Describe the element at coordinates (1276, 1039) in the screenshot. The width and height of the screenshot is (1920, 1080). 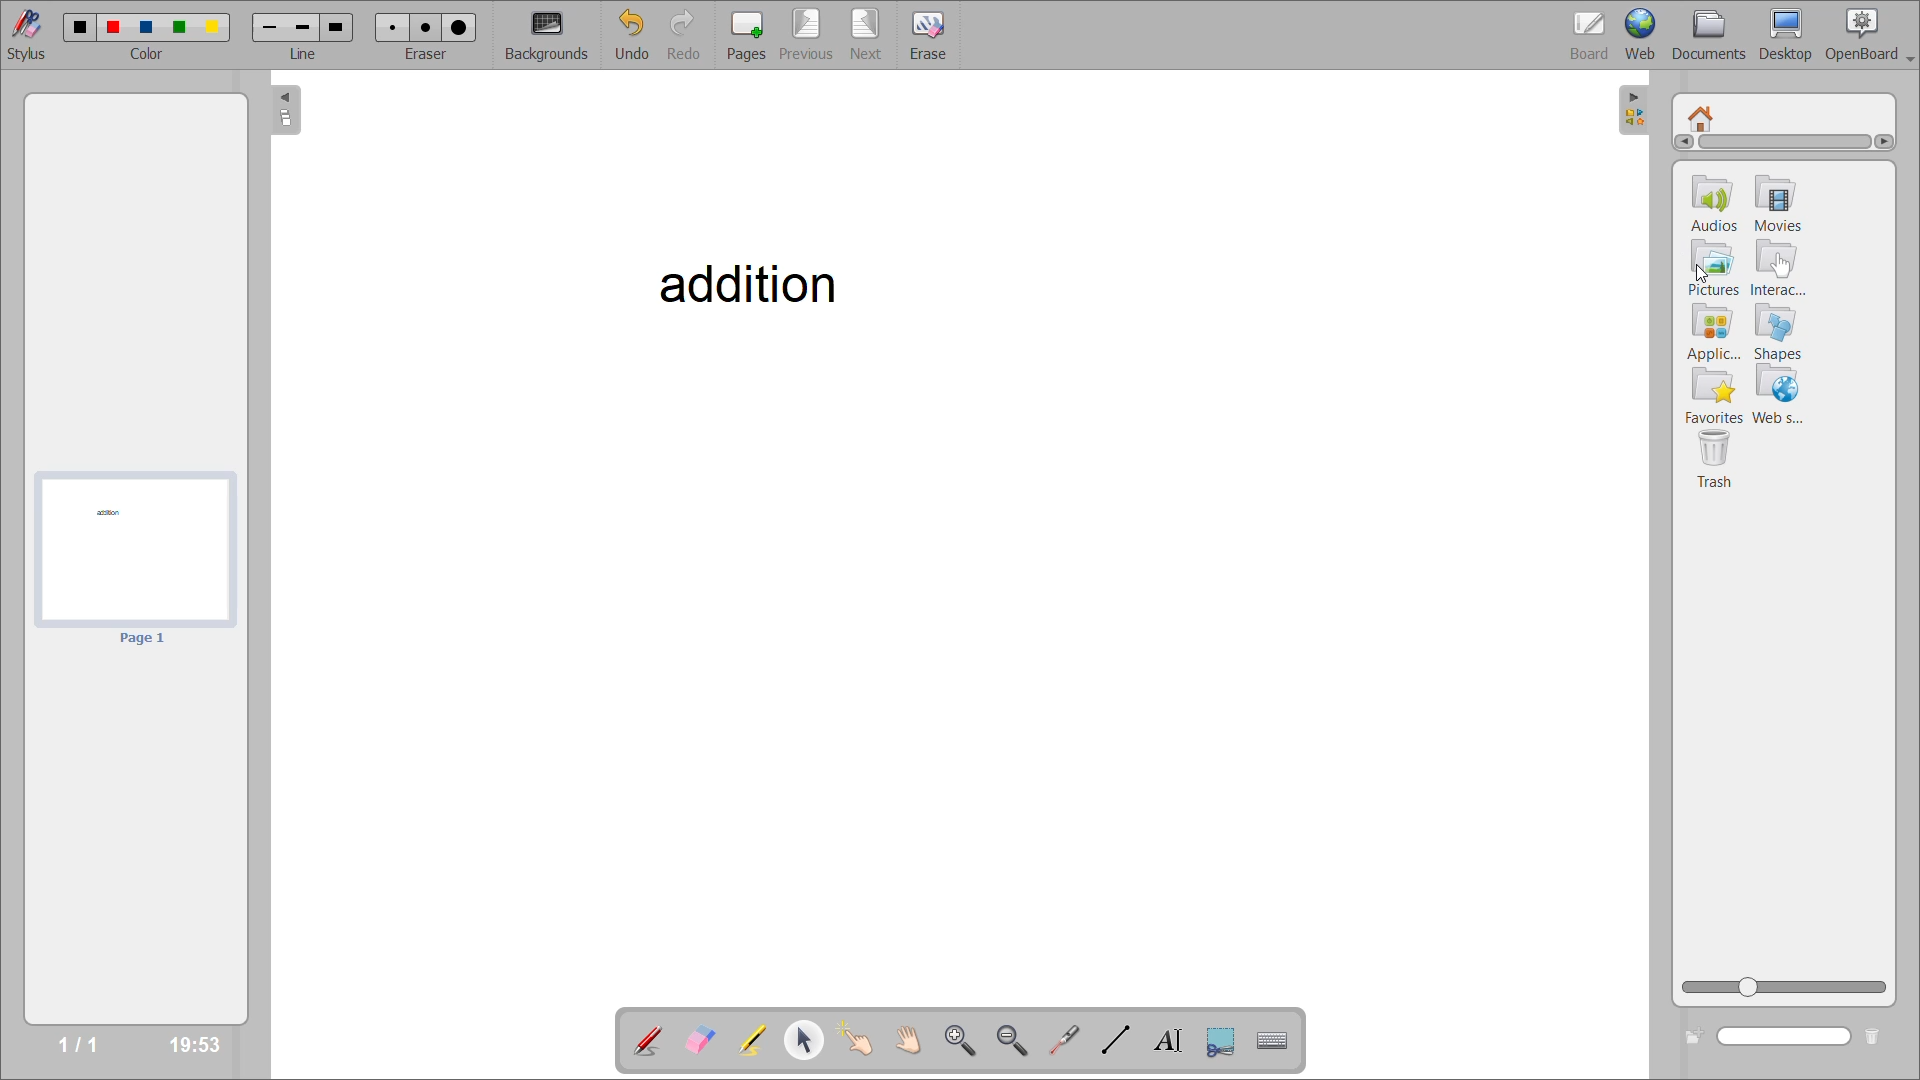
I see `display virtual keyboard` at that location.